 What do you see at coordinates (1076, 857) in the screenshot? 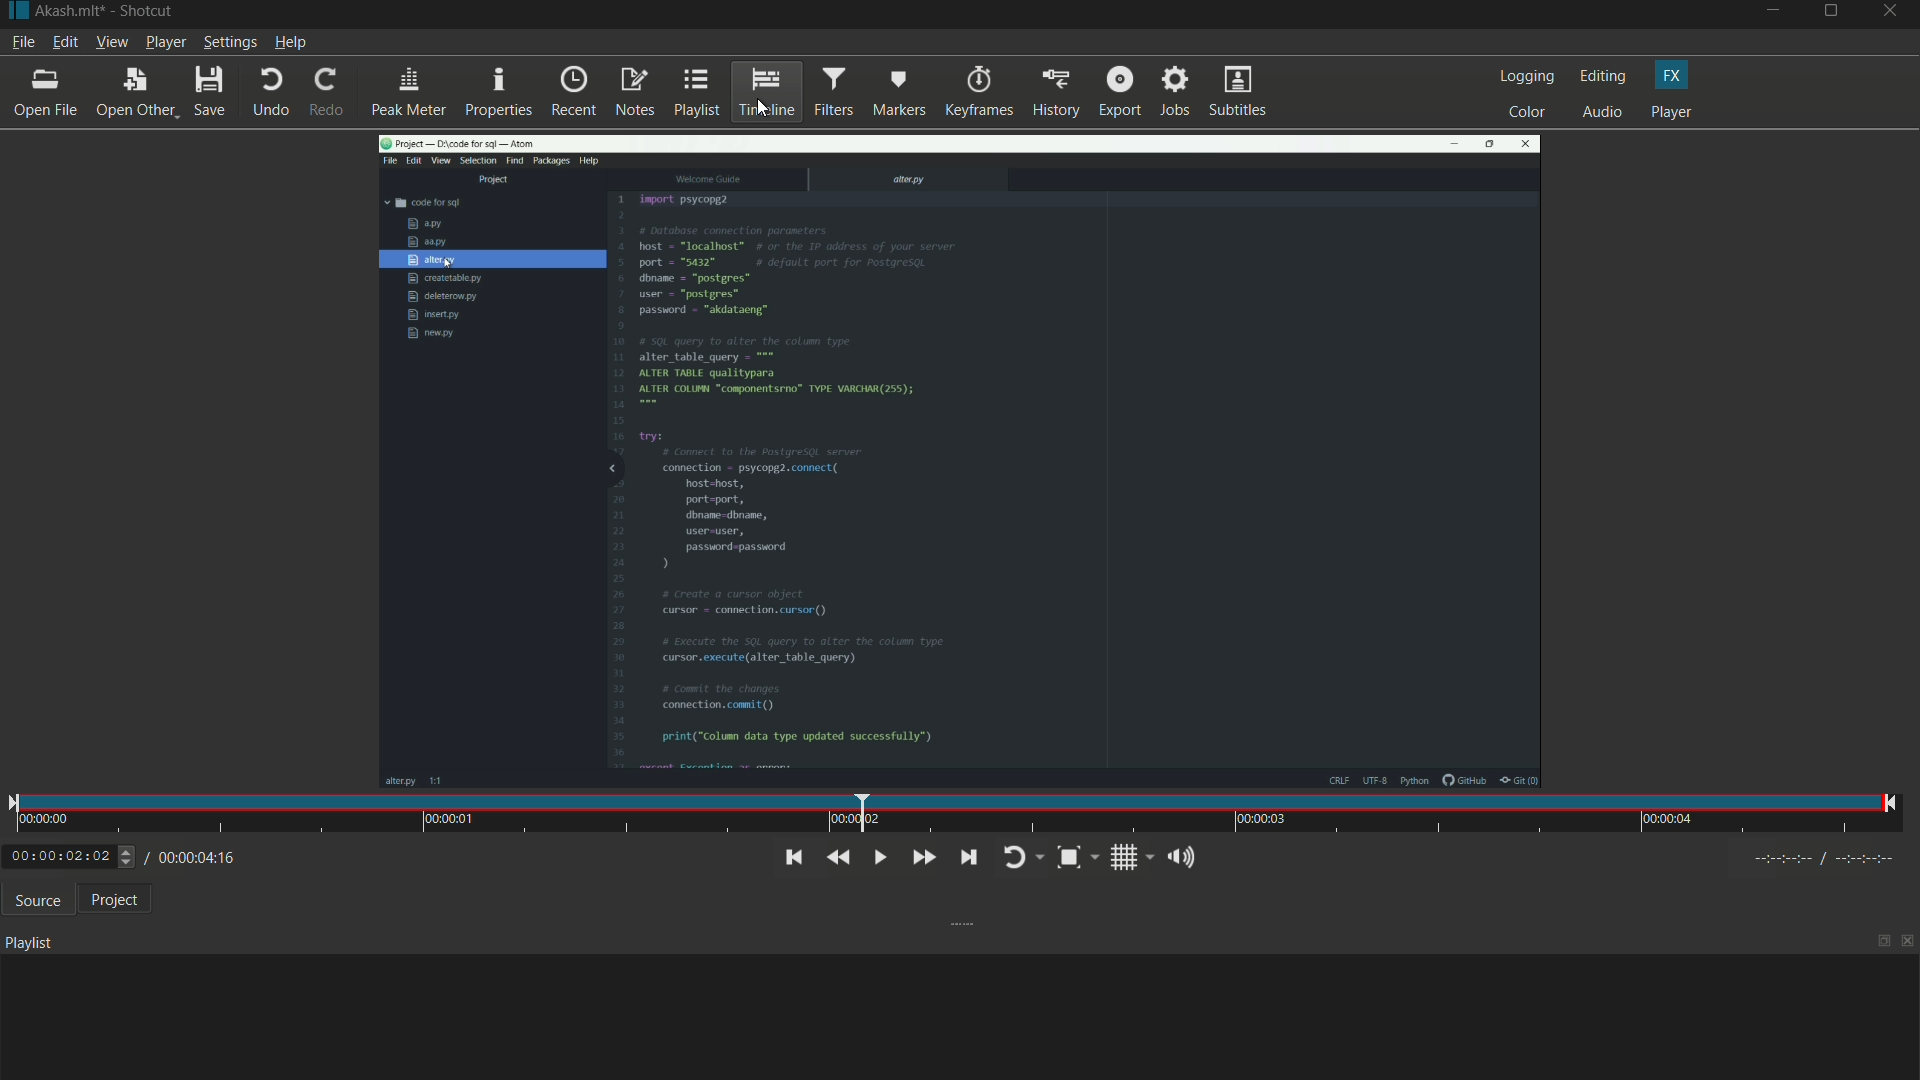
I see `toggle zoom` at bounding box center [1076, 857].